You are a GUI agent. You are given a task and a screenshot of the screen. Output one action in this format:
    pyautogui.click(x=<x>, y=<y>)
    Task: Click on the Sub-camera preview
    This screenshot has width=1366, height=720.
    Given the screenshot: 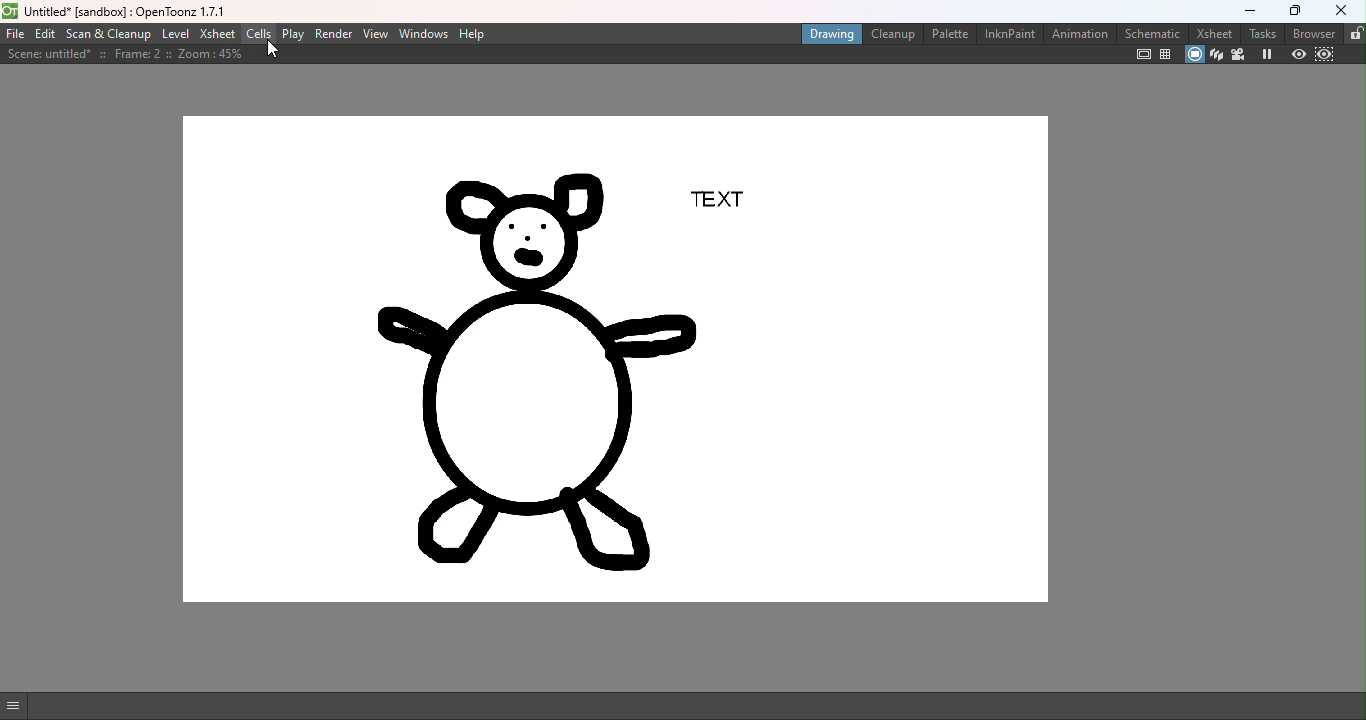 What is the action you would take?
    pyautogui.click(x=1325, y=55)
    